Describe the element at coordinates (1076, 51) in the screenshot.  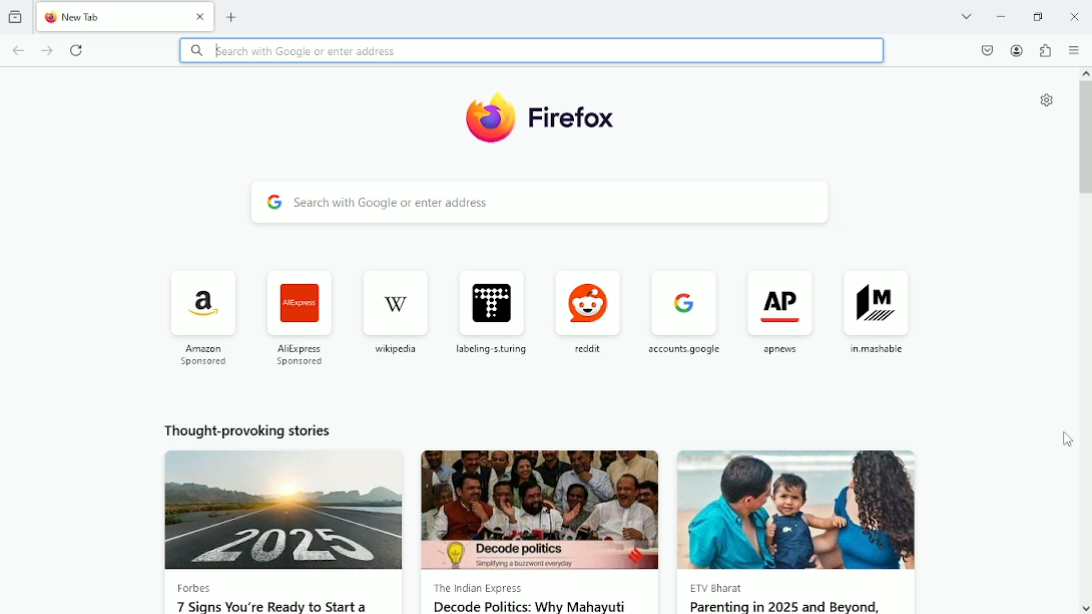
I see `open application menu` at that location.